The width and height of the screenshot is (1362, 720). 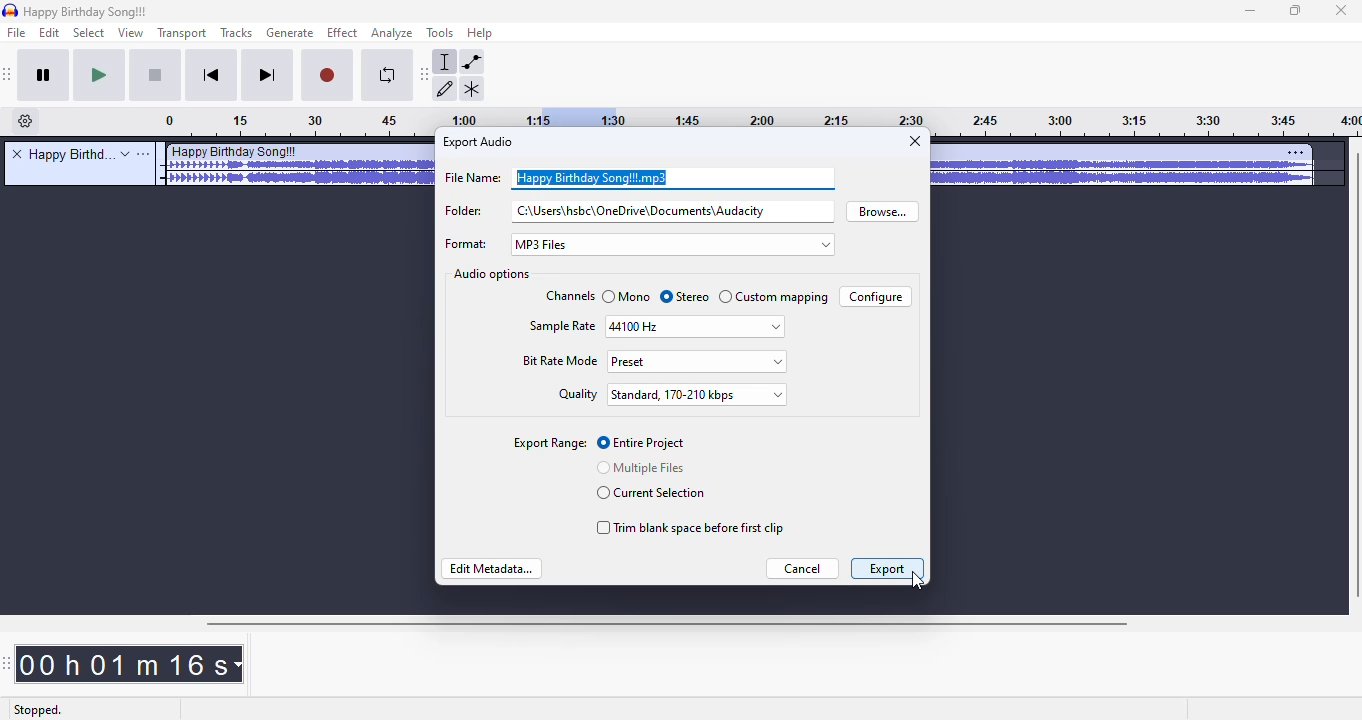 What do you see at coordinates (146, 156) in the screenshot?
I see `open menu` at bounding box center [146, 156].